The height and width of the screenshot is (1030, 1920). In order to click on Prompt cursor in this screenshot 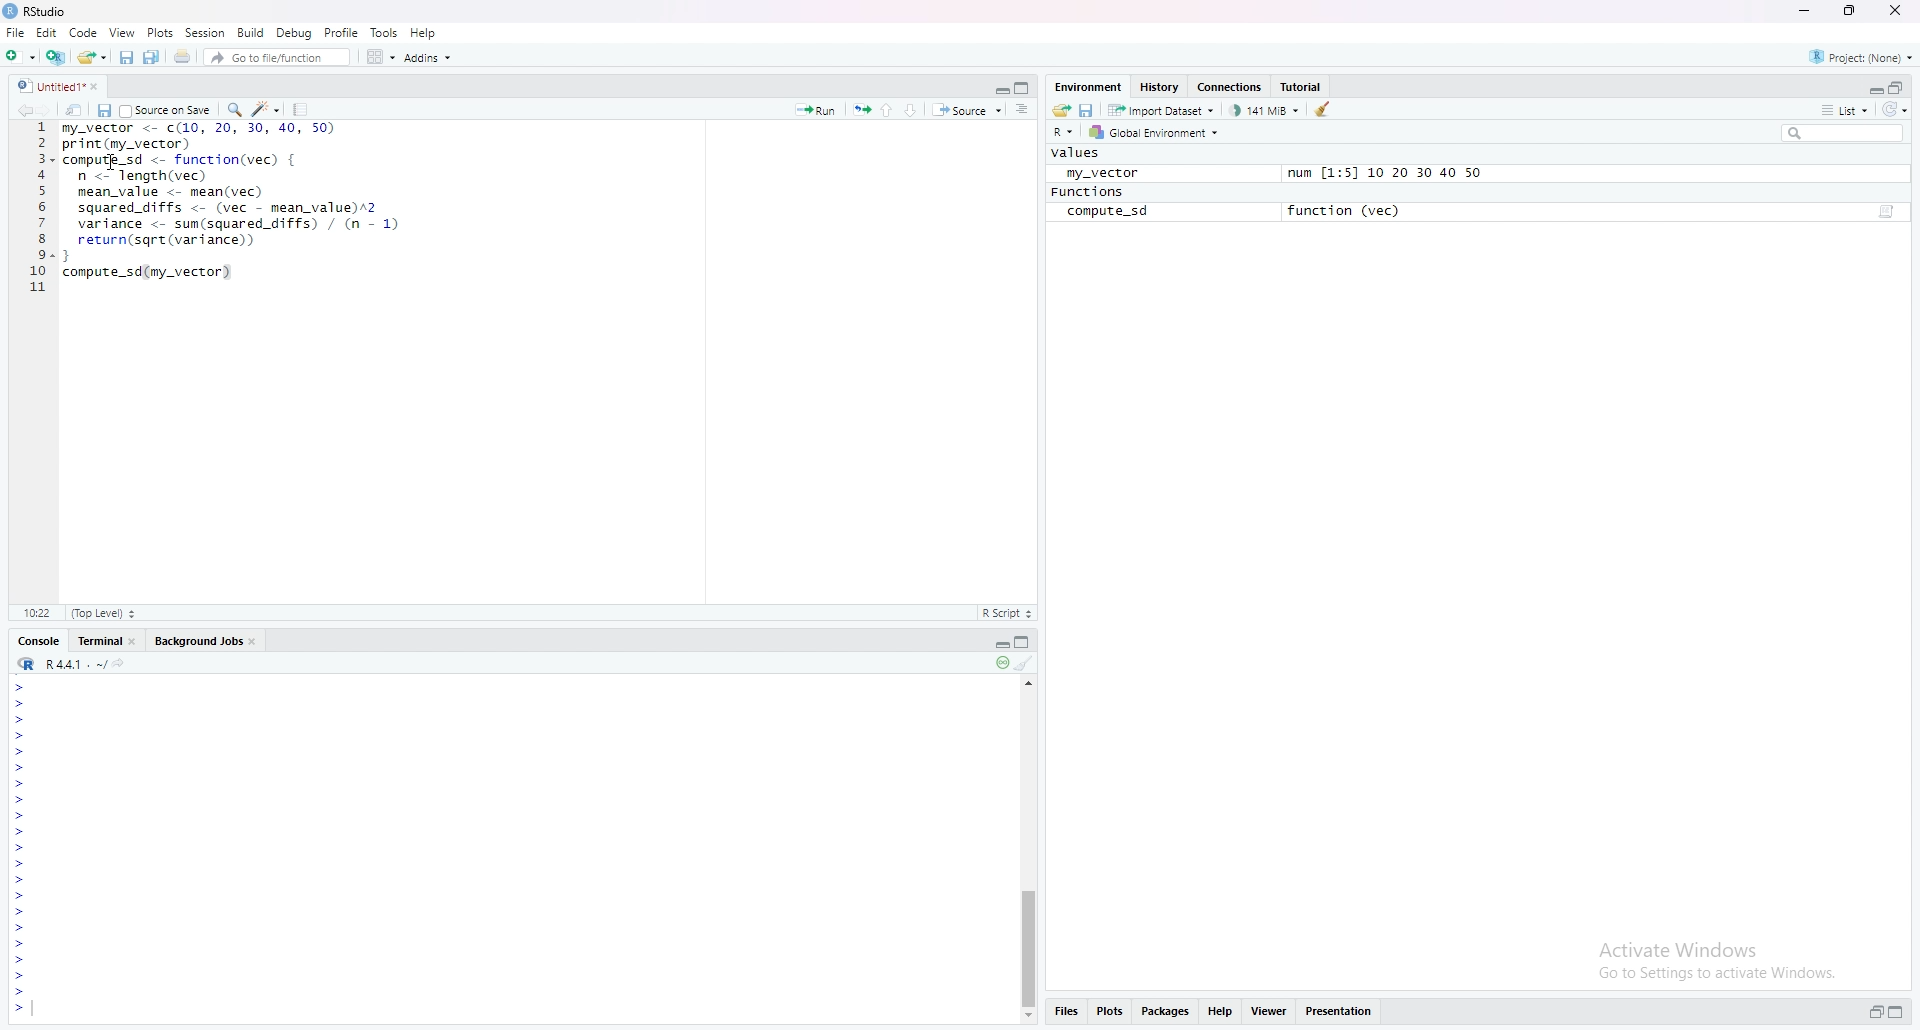, I will do `click(20, 977)`.